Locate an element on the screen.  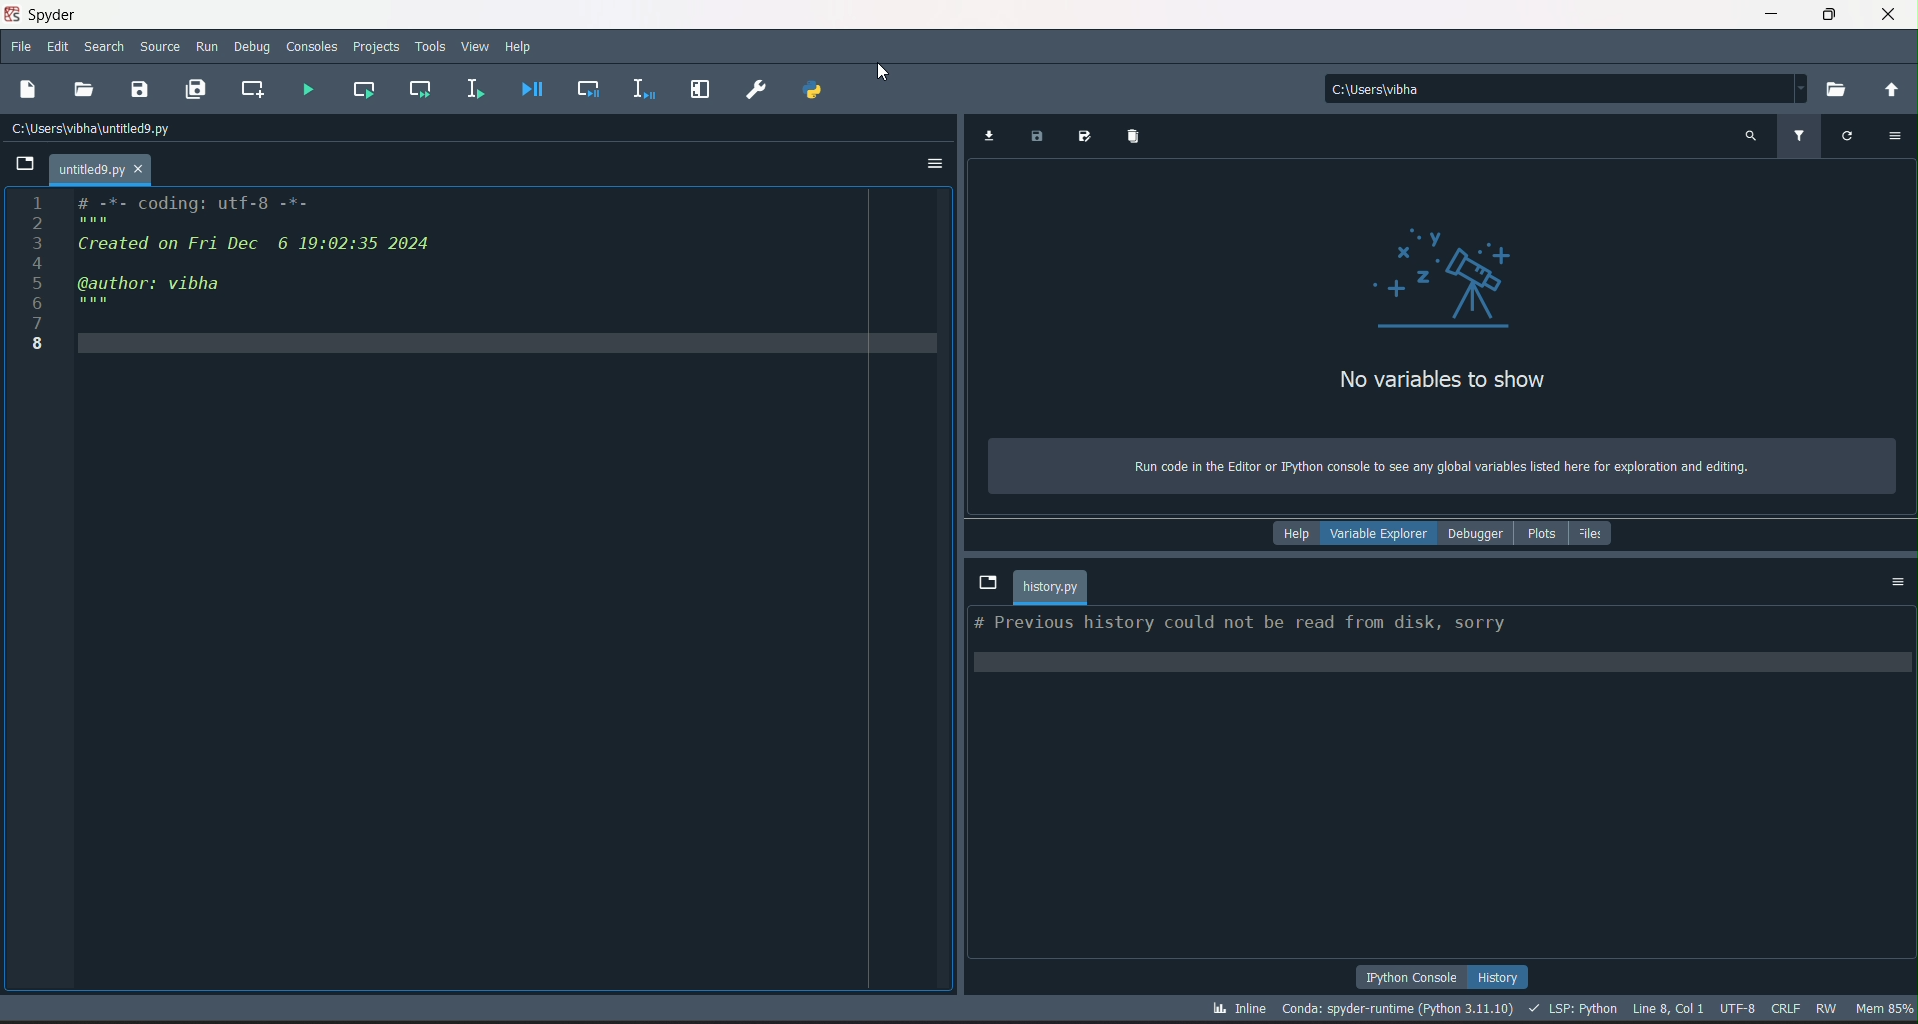
options is located at coordinates (1899, 582).